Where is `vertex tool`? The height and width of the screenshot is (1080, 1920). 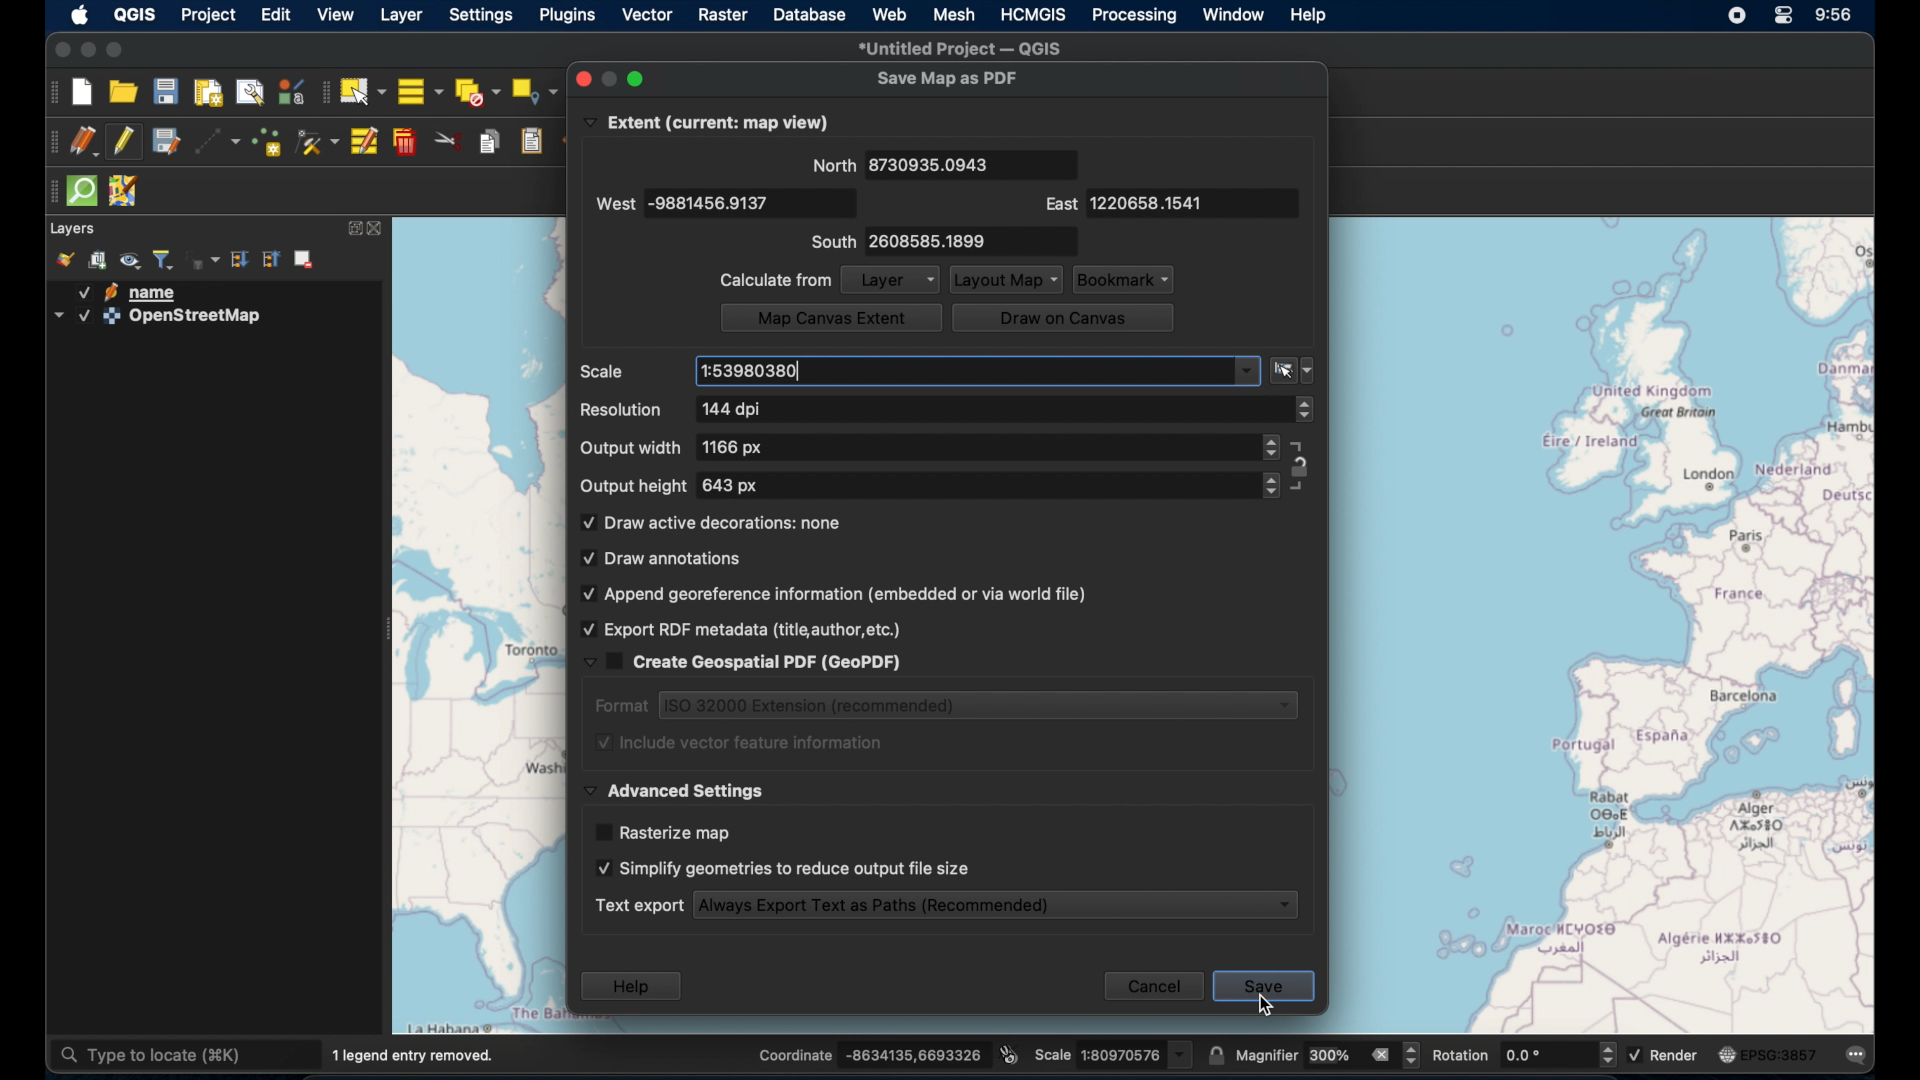 vertex tool is located at coordinates (318, 144).